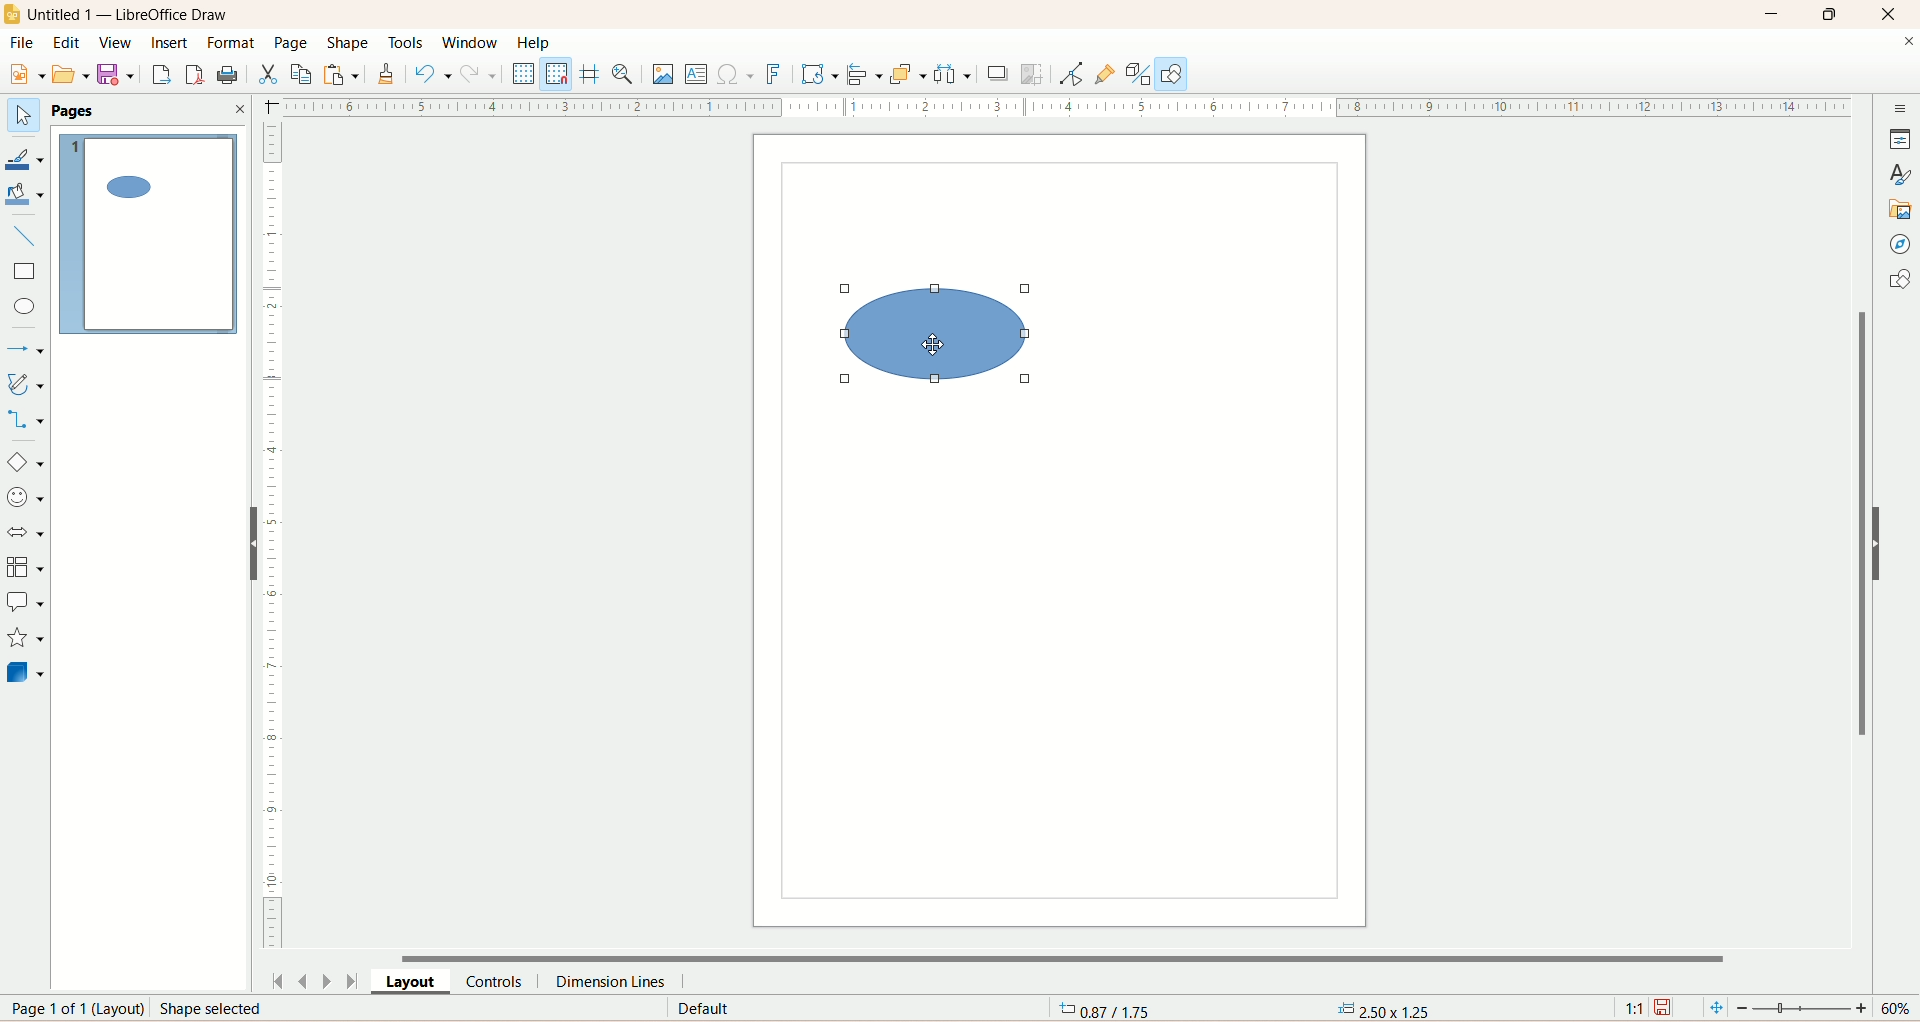  What do you see at coordinates (1828, 14) in the screenshot?
I see `maximize` at bounding box center [1828, 14].